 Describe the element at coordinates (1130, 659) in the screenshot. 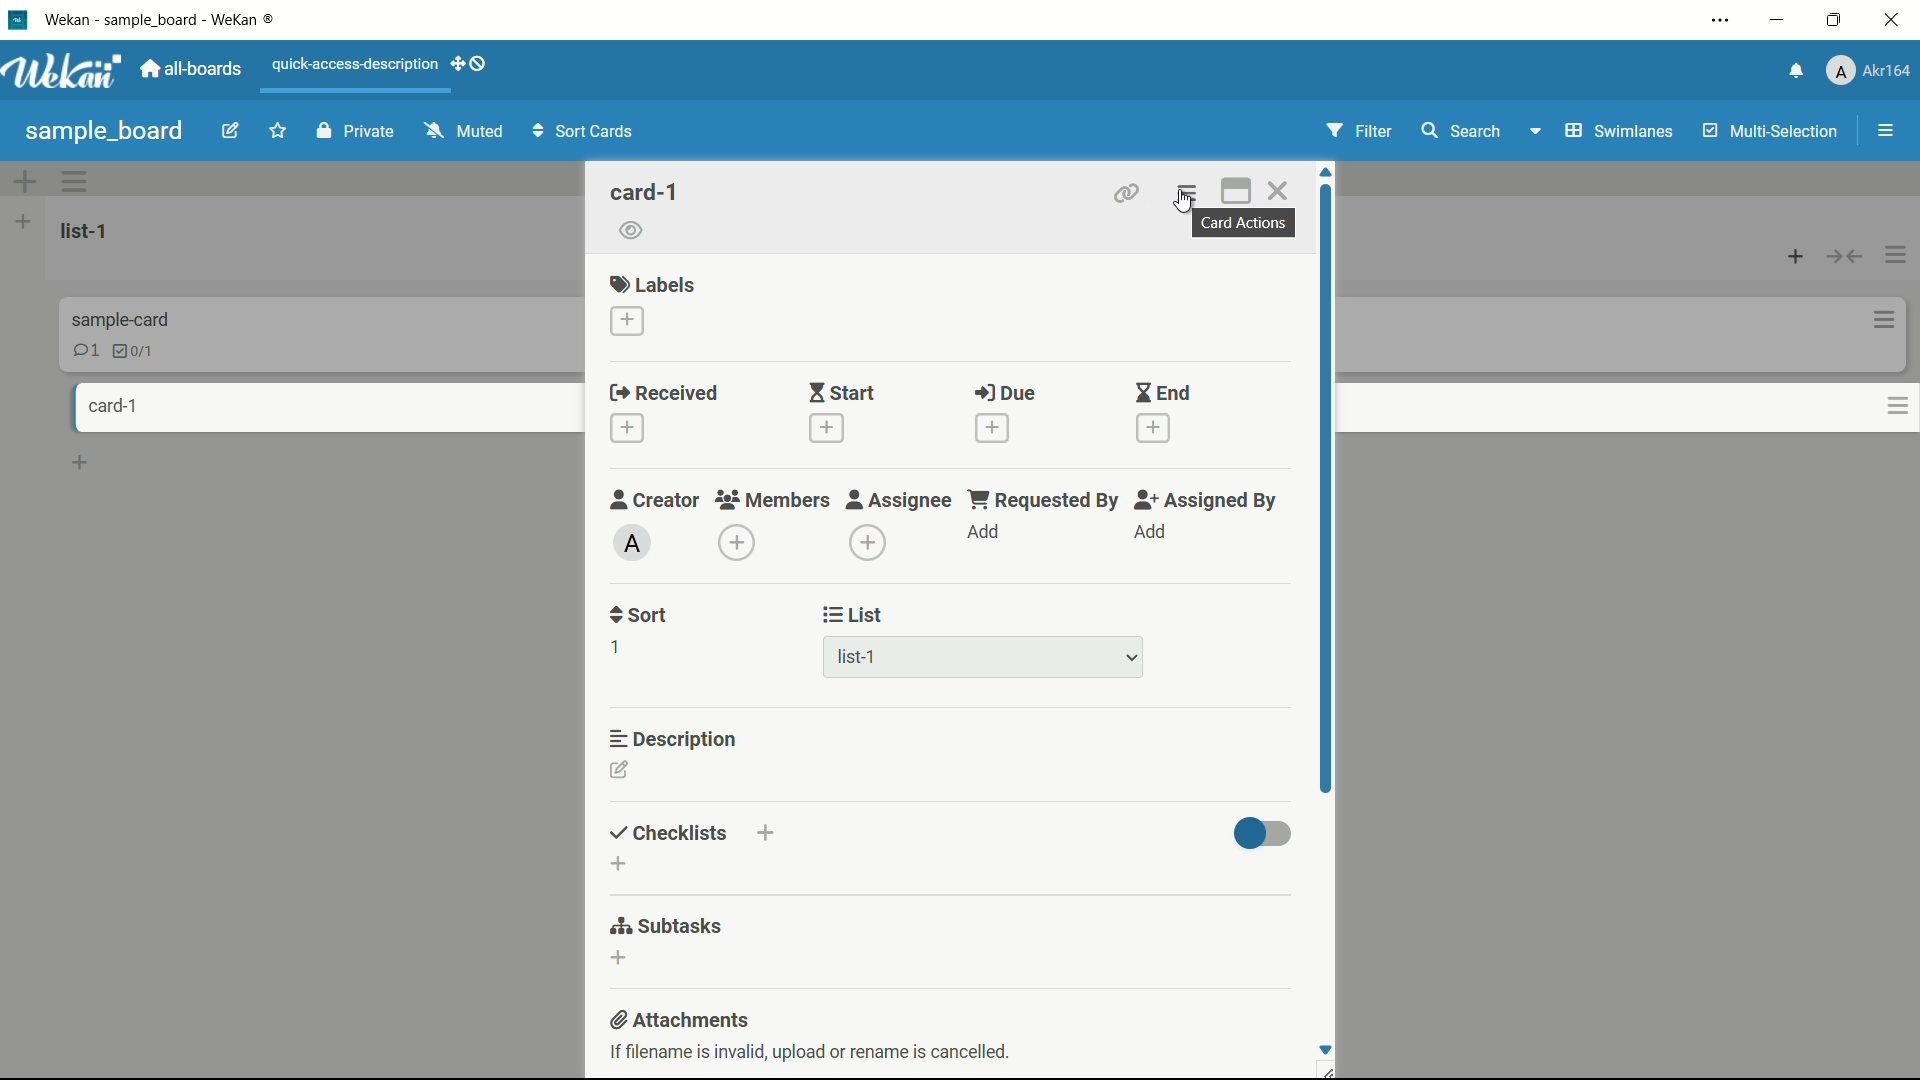

I see `dropdown` at that location.